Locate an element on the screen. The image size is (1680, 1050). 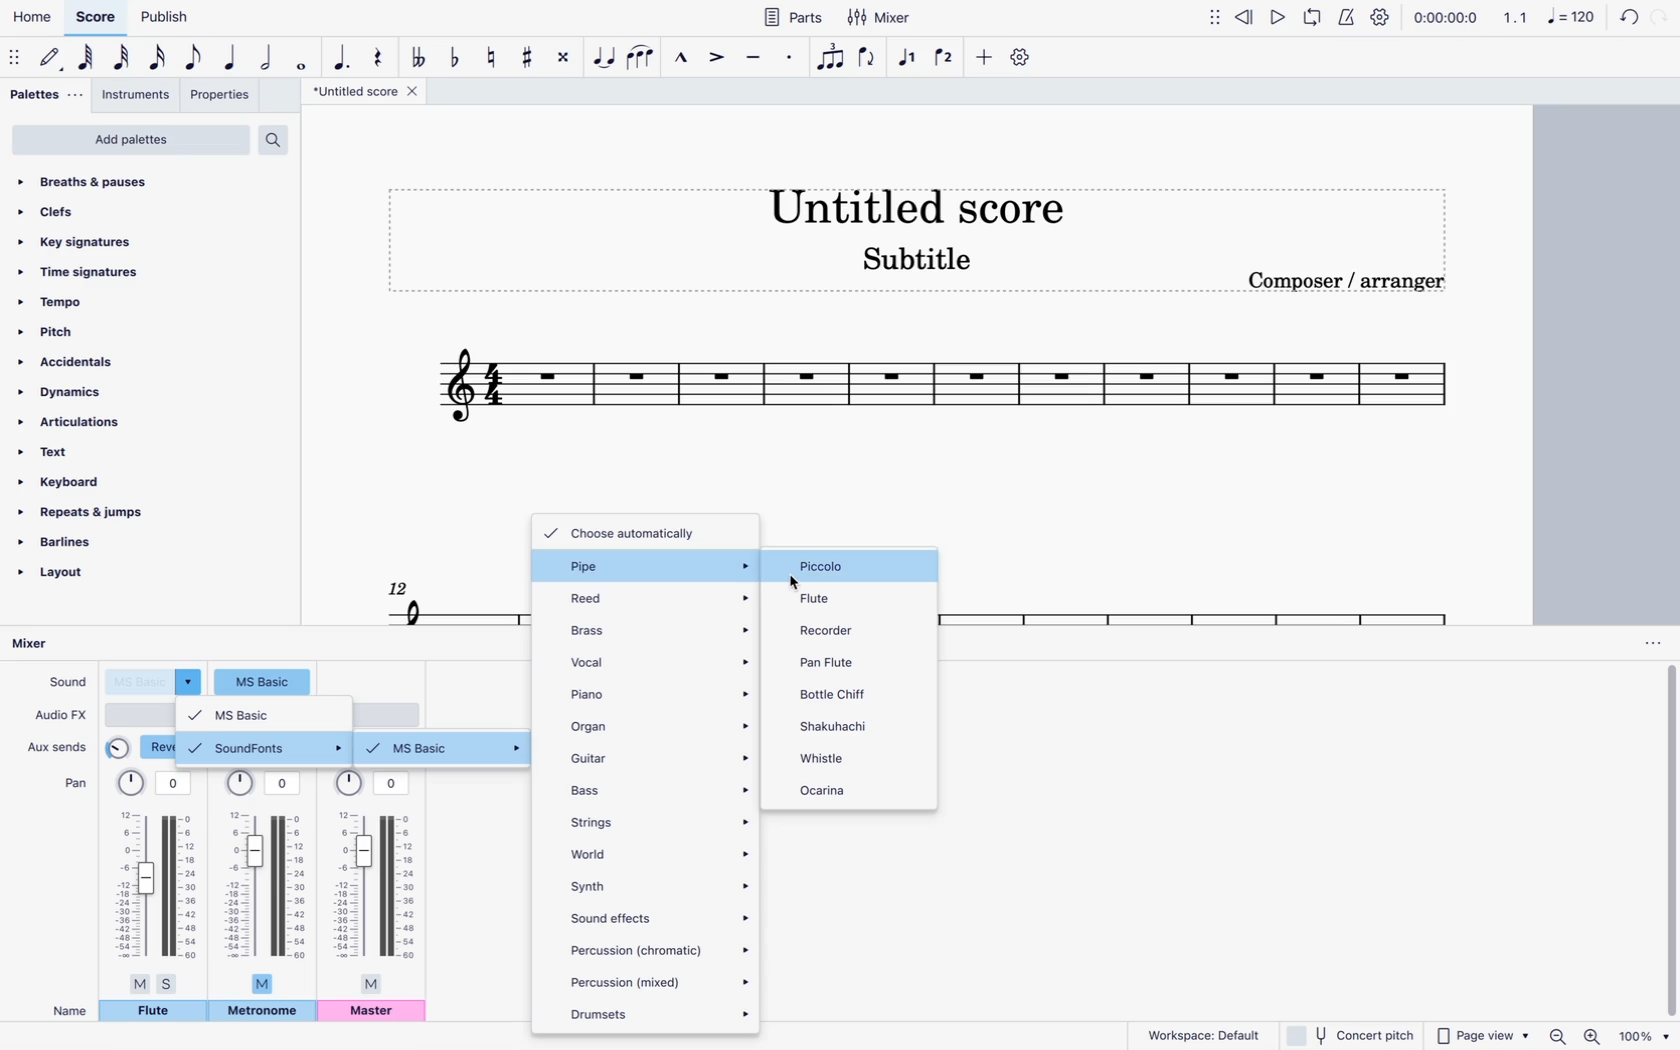
full note is located at coordinates (302, 58).